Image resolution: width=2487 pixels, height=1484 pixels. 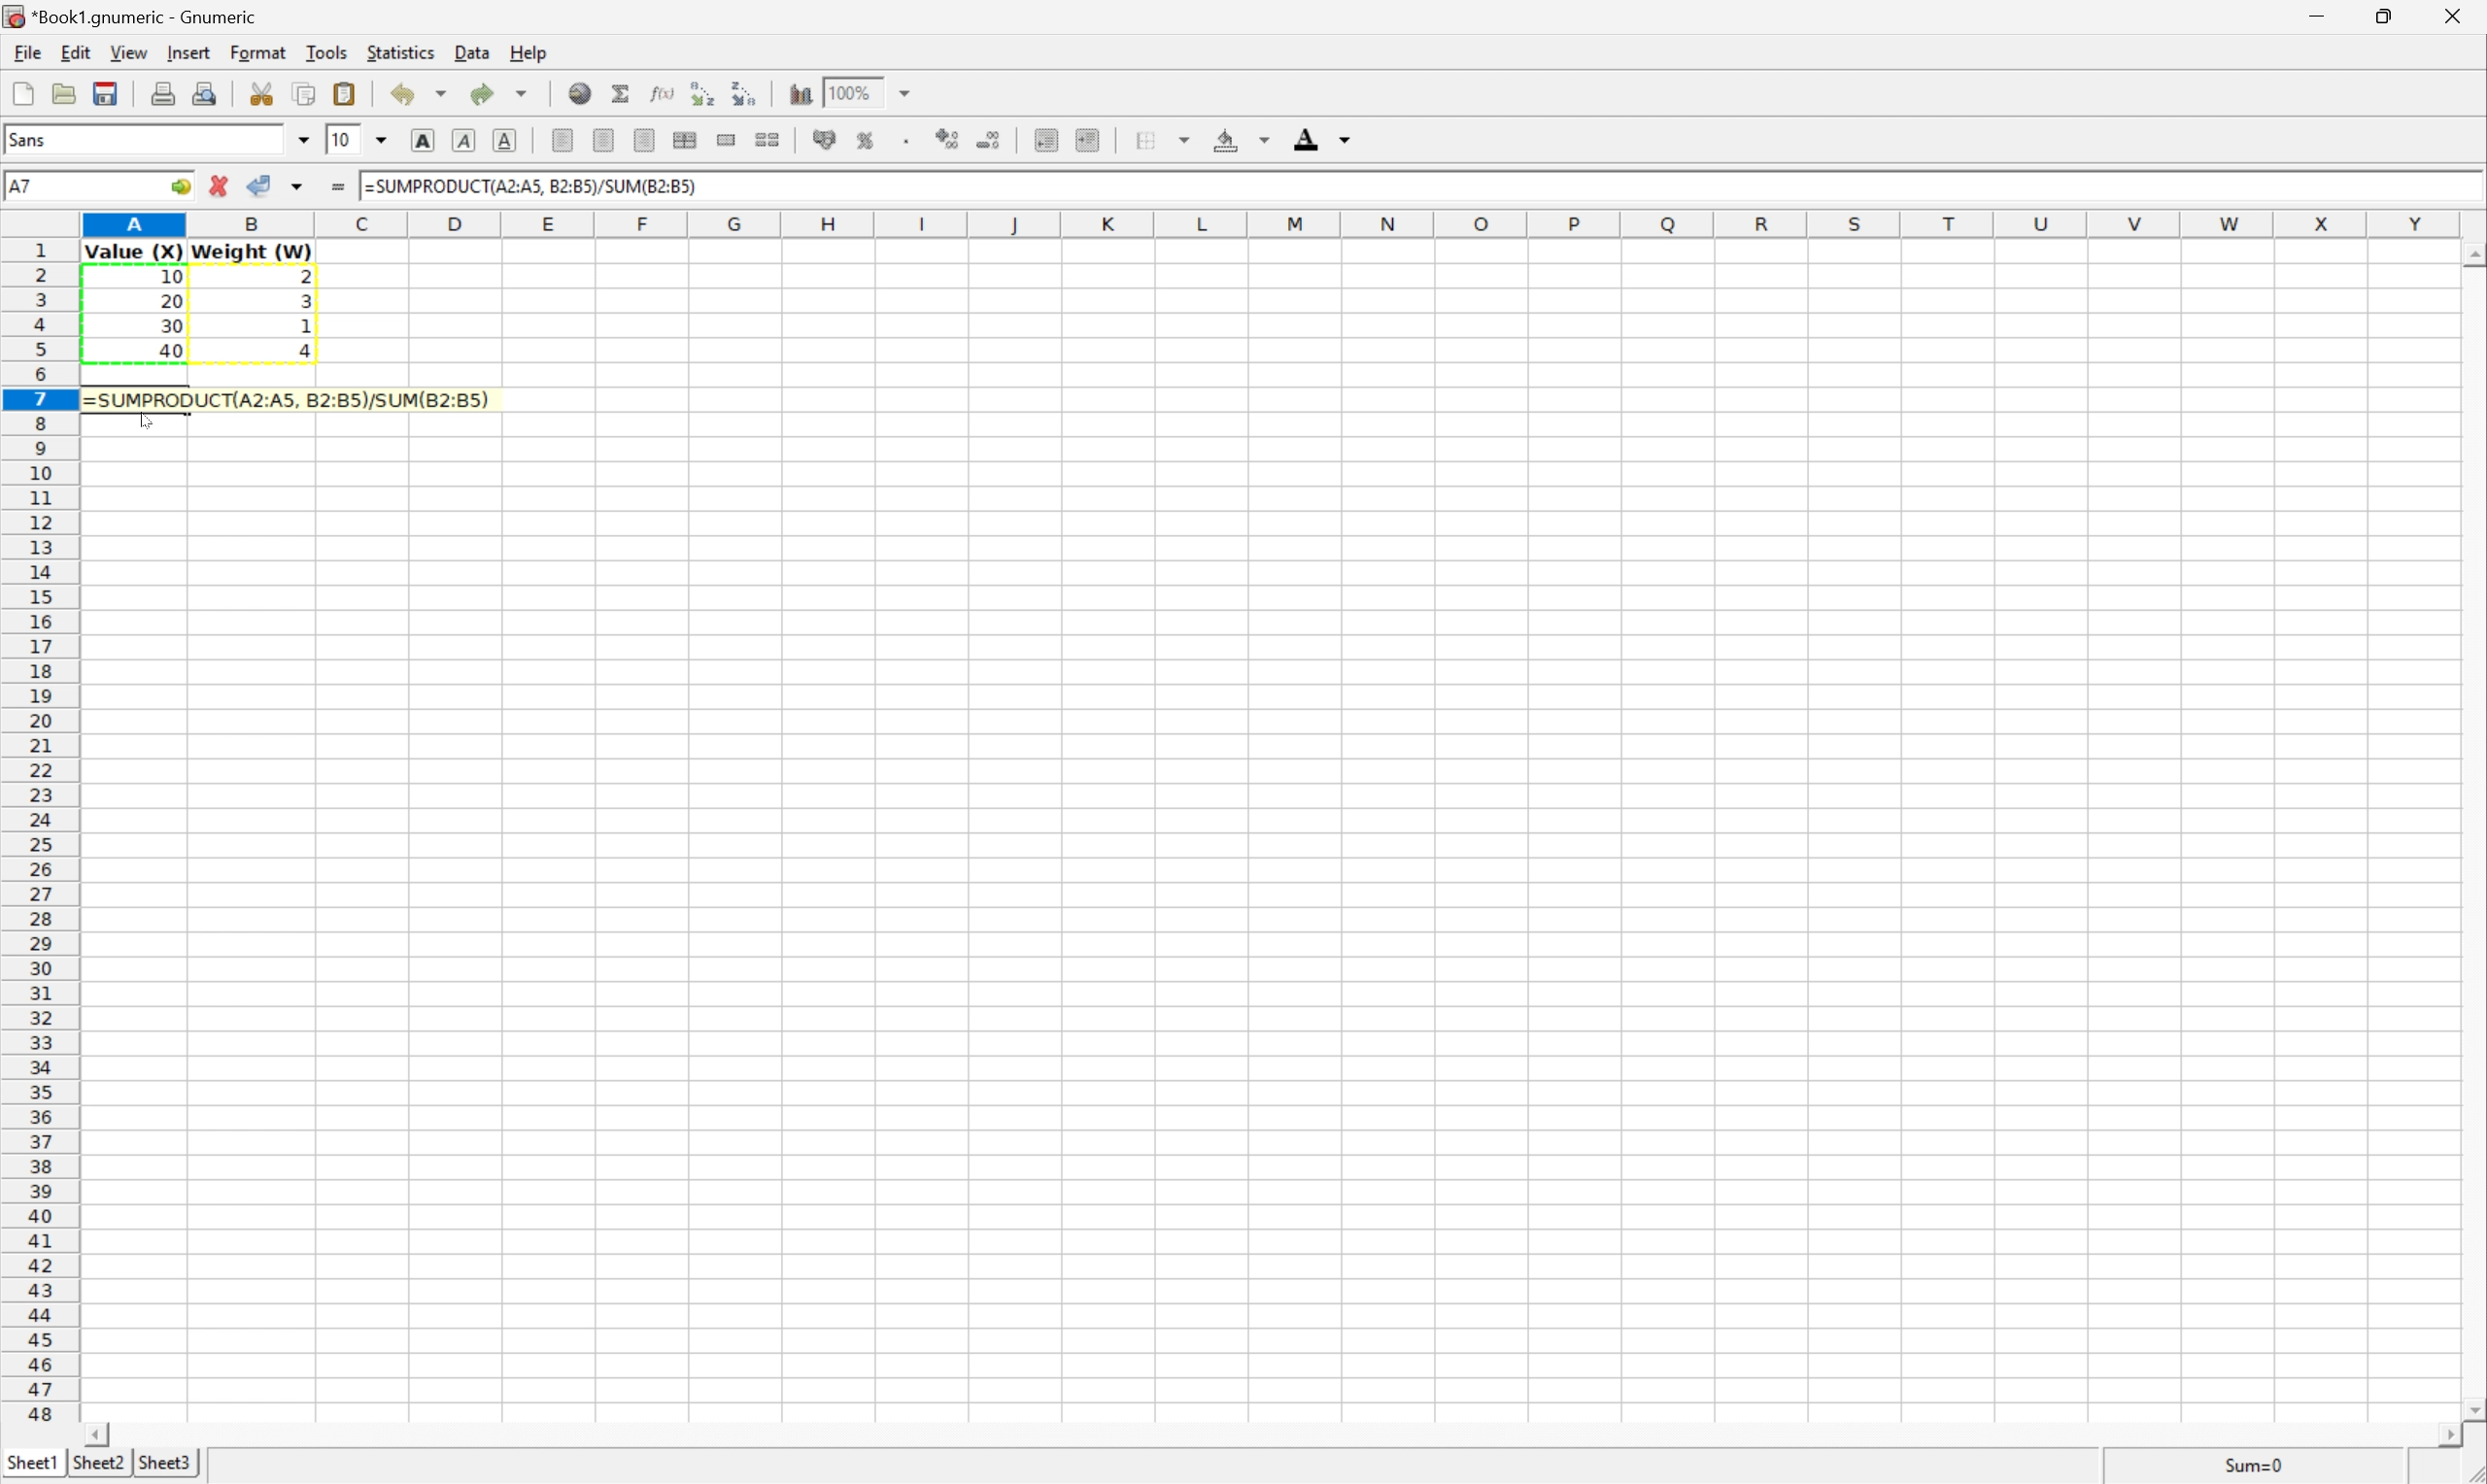 I want to click on Accept changes, so click(x=258, y=186).